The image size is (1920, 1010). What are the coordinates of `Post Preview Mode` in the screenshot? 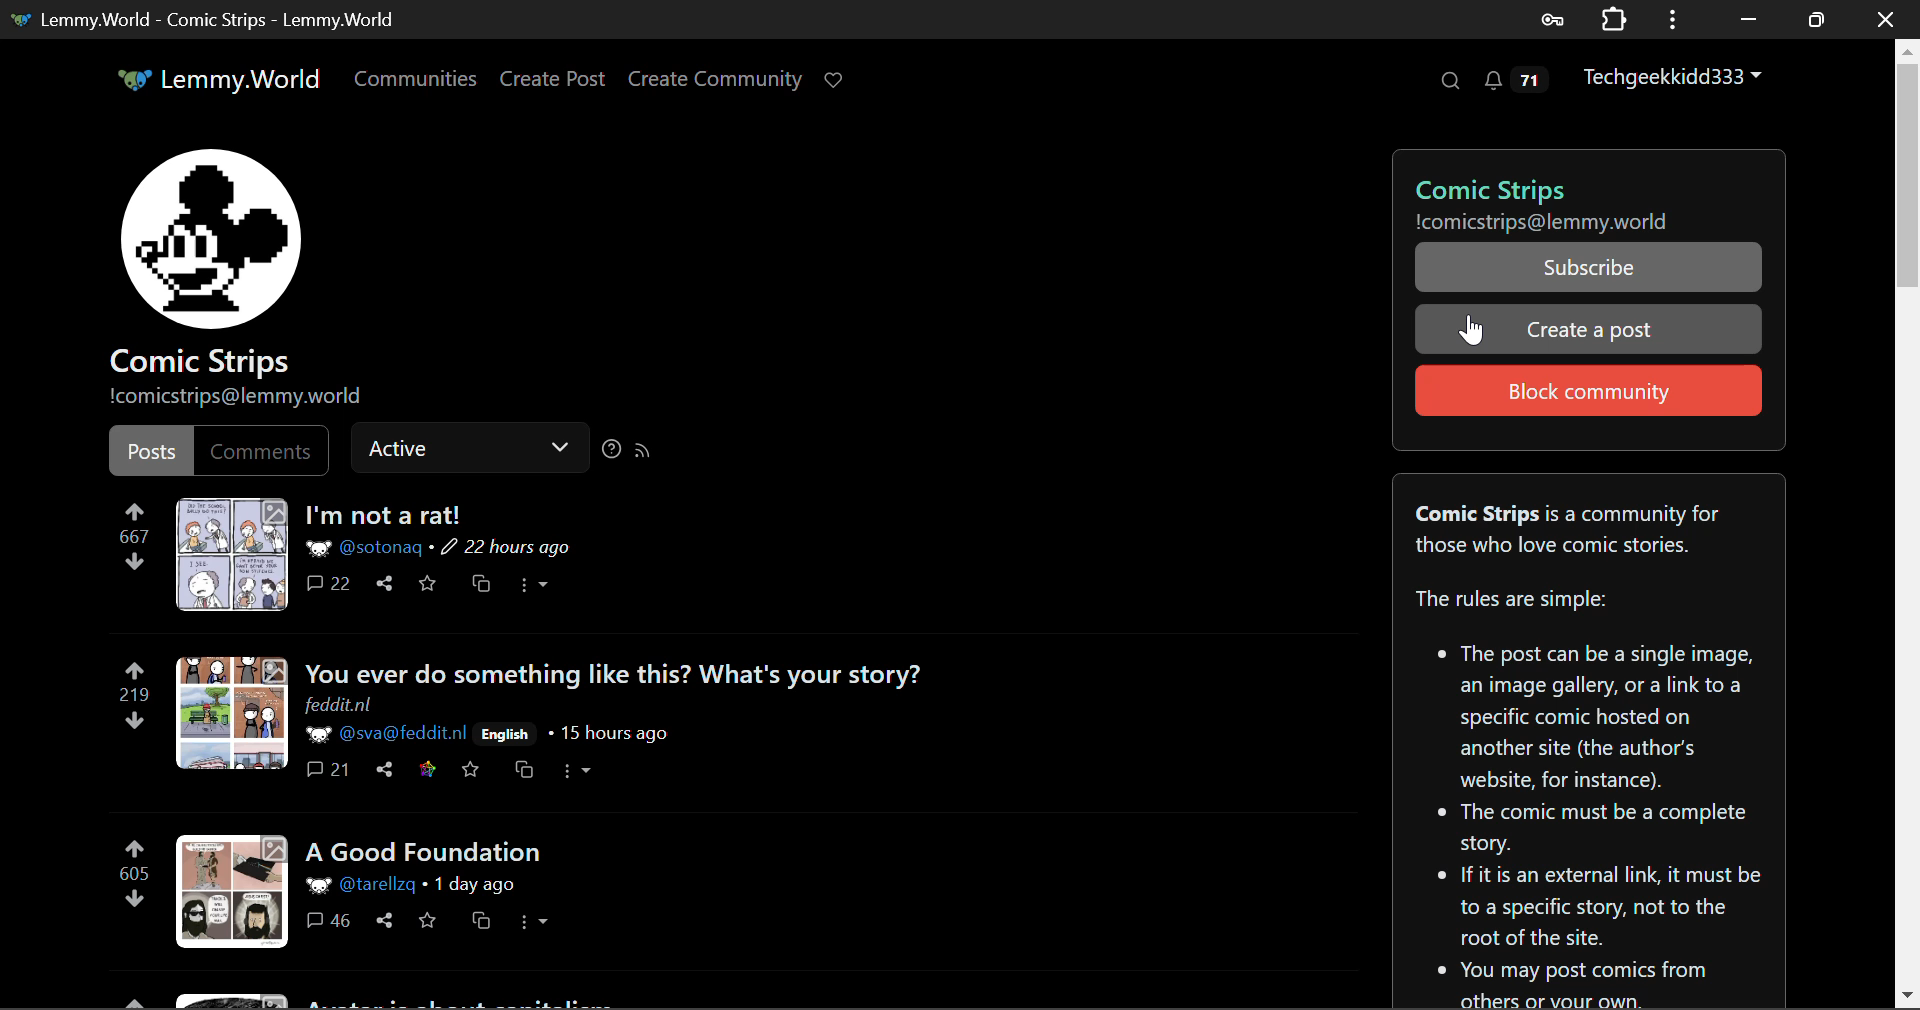 It's located at (230, 892).